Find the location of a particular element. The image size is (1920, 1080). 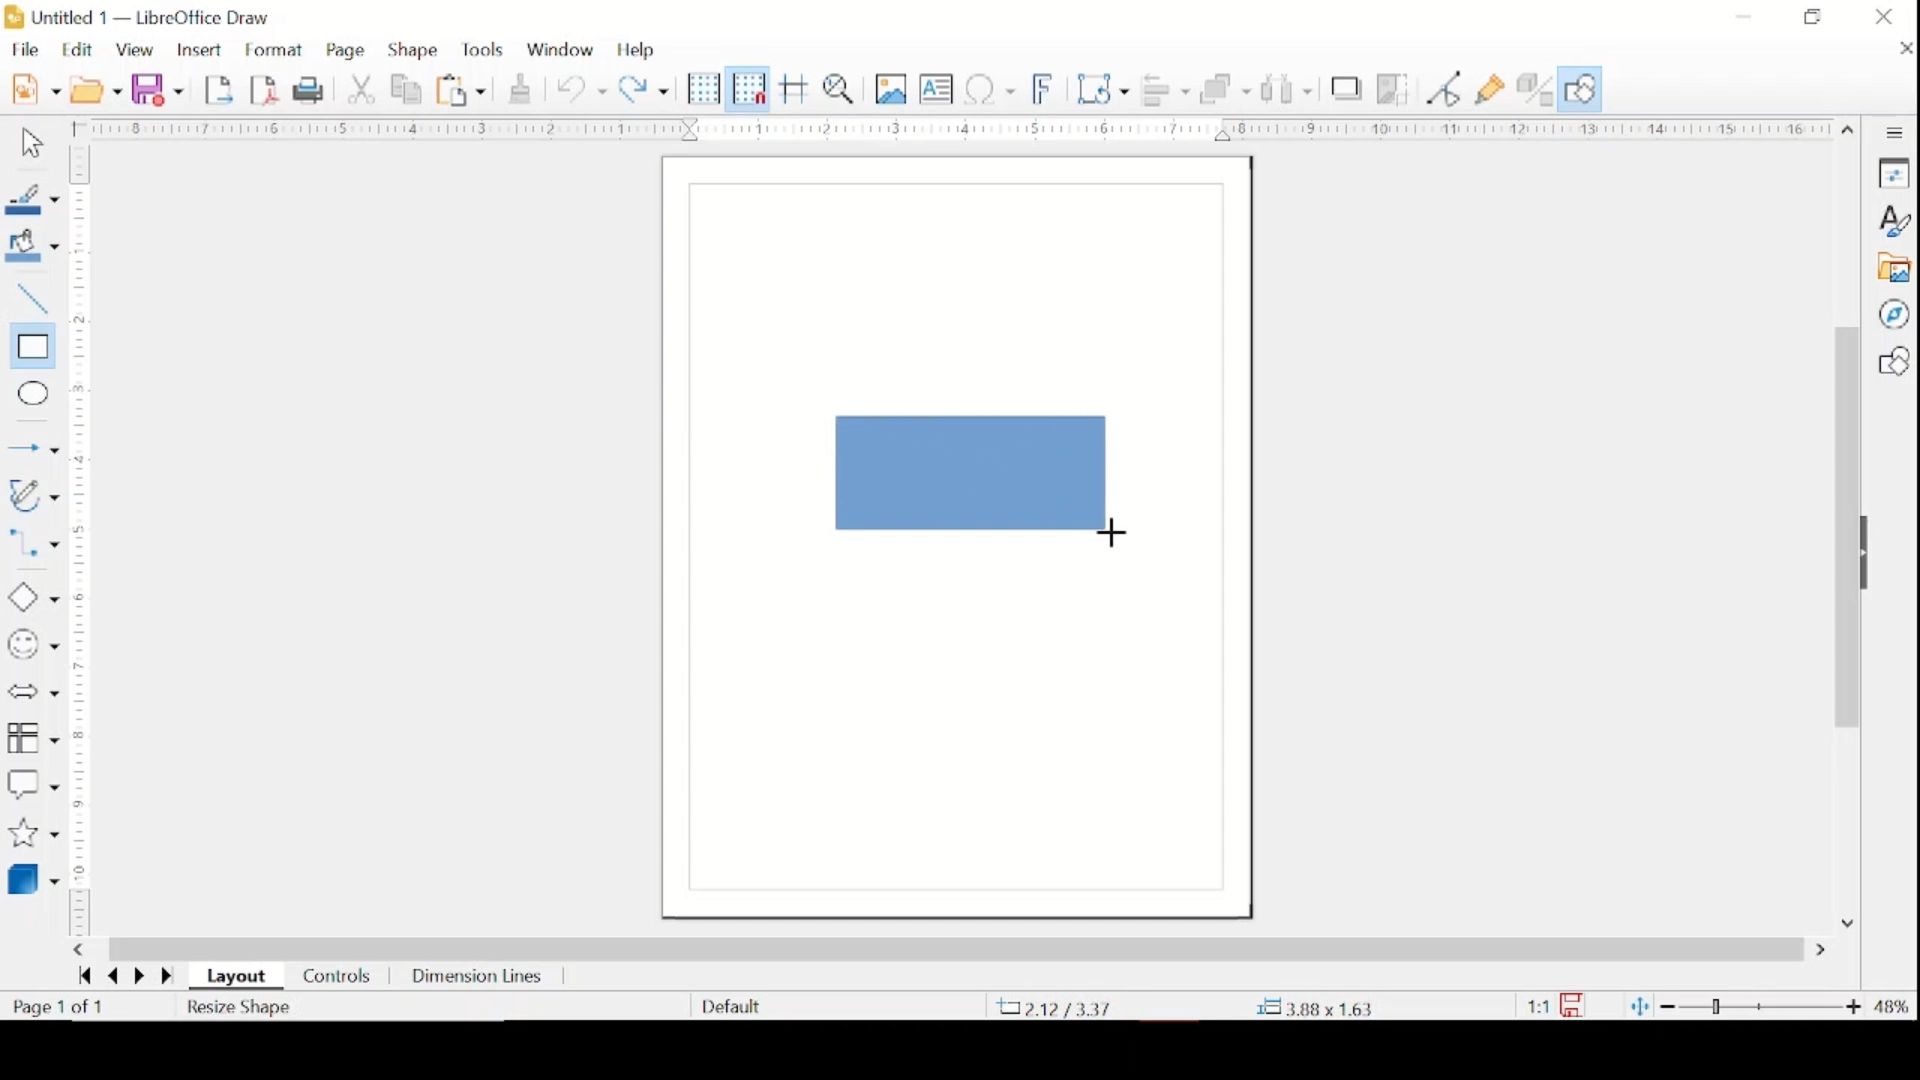

export is located at coordinates (221, 88).